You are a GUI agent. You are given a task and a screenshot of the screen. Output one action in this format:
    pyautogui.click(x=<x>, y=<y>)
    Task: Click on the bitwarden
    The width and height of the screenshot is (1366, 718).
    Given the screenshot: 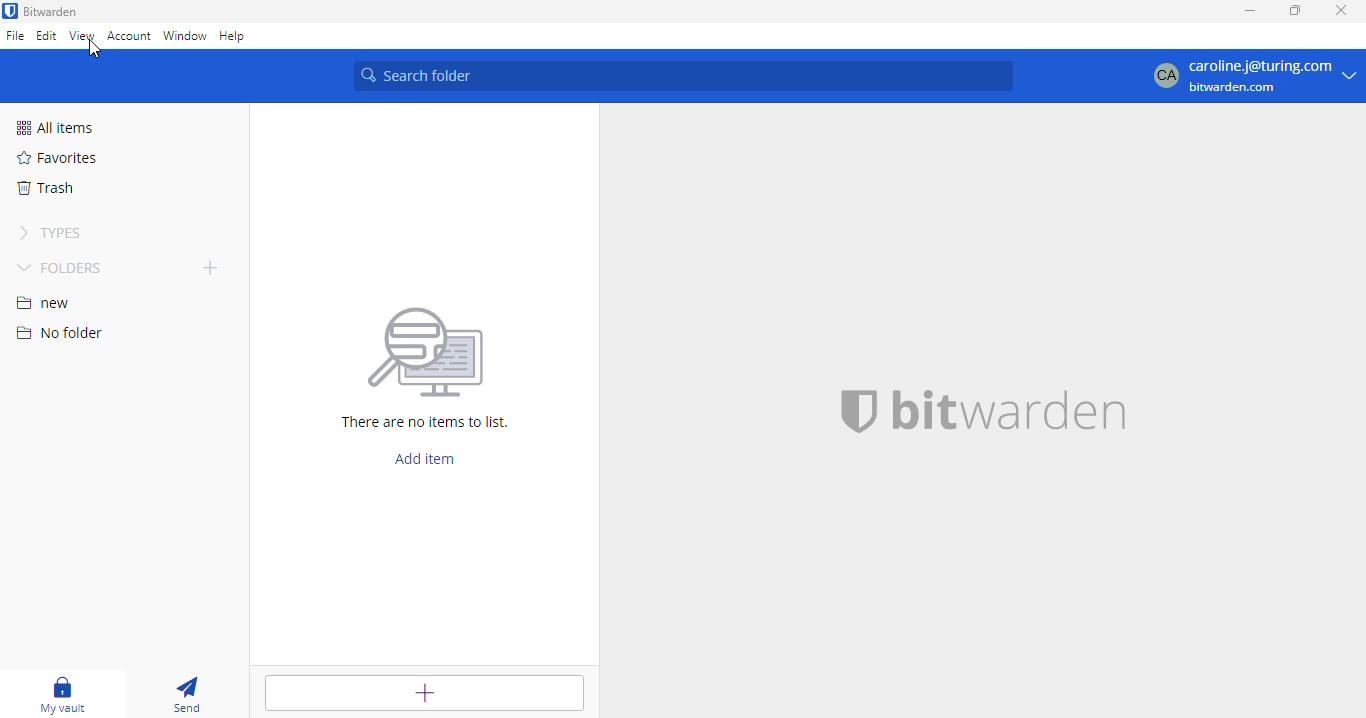 What is the action you would take?
    pyautogui.click(x=1012, y=411)
    